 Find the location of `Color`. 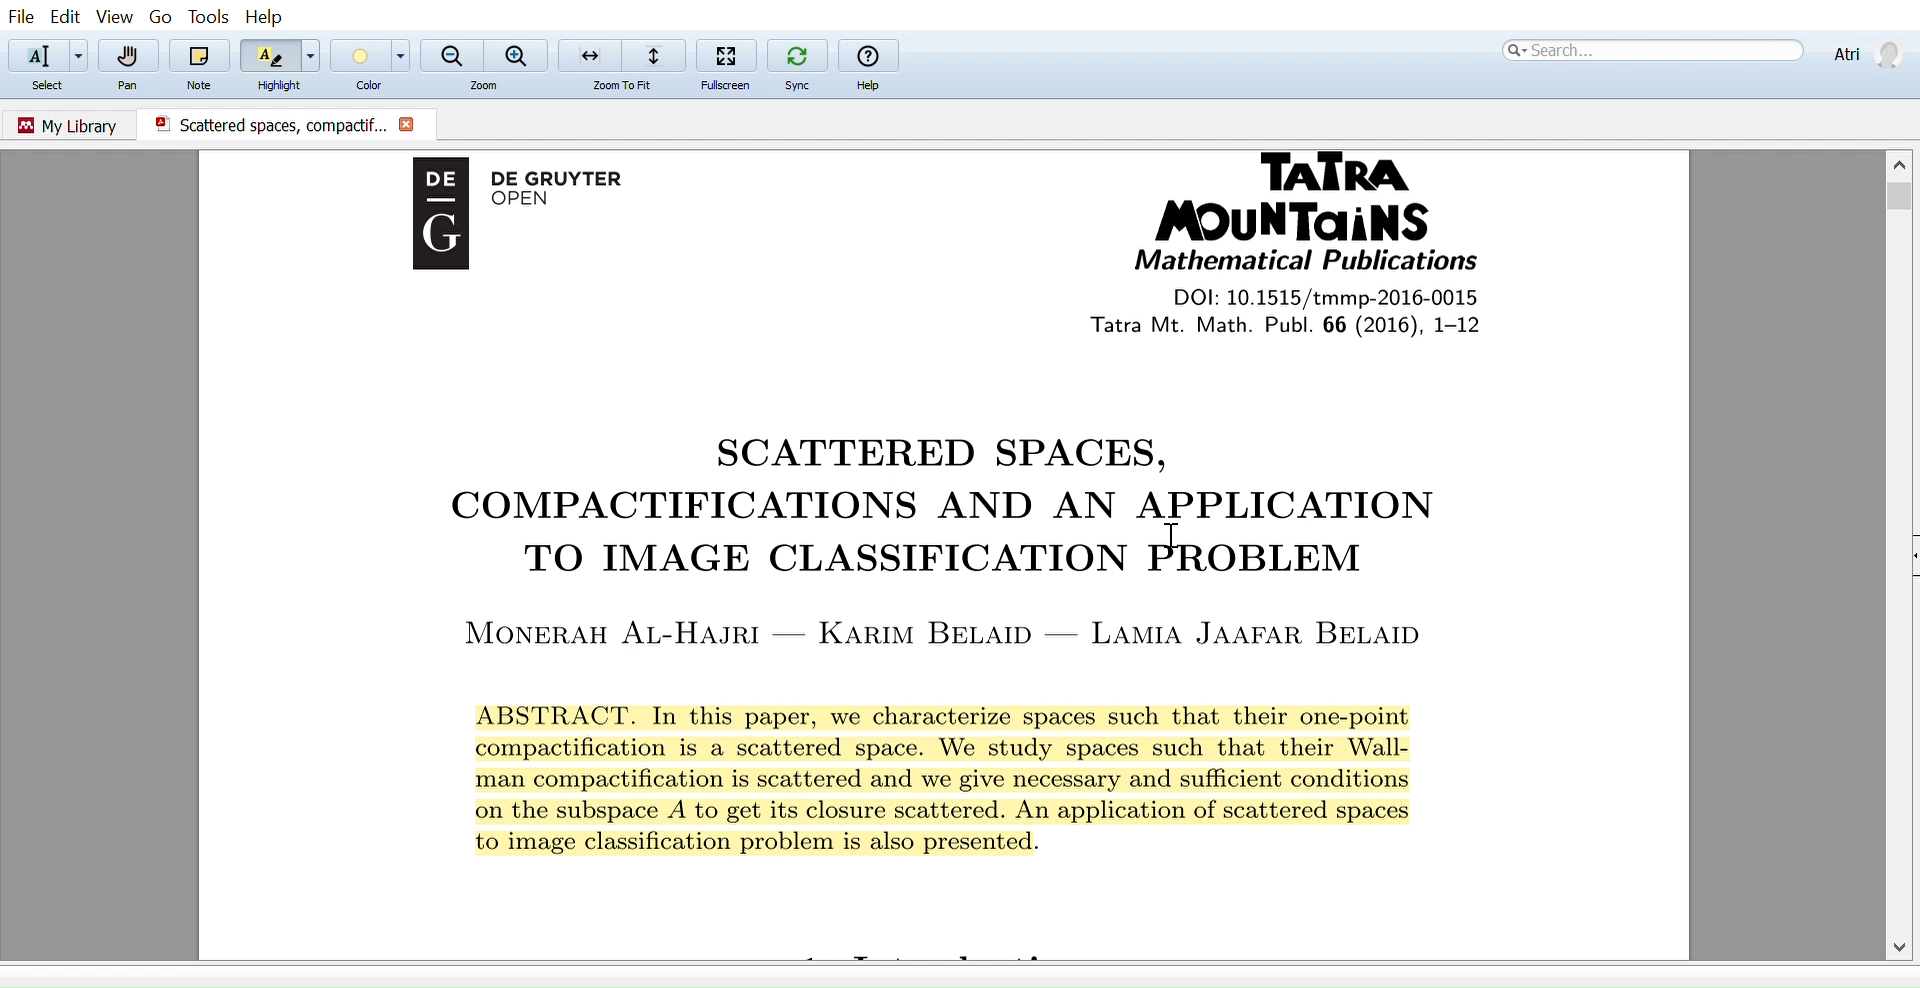

Color is located at coordinates (358, 55).